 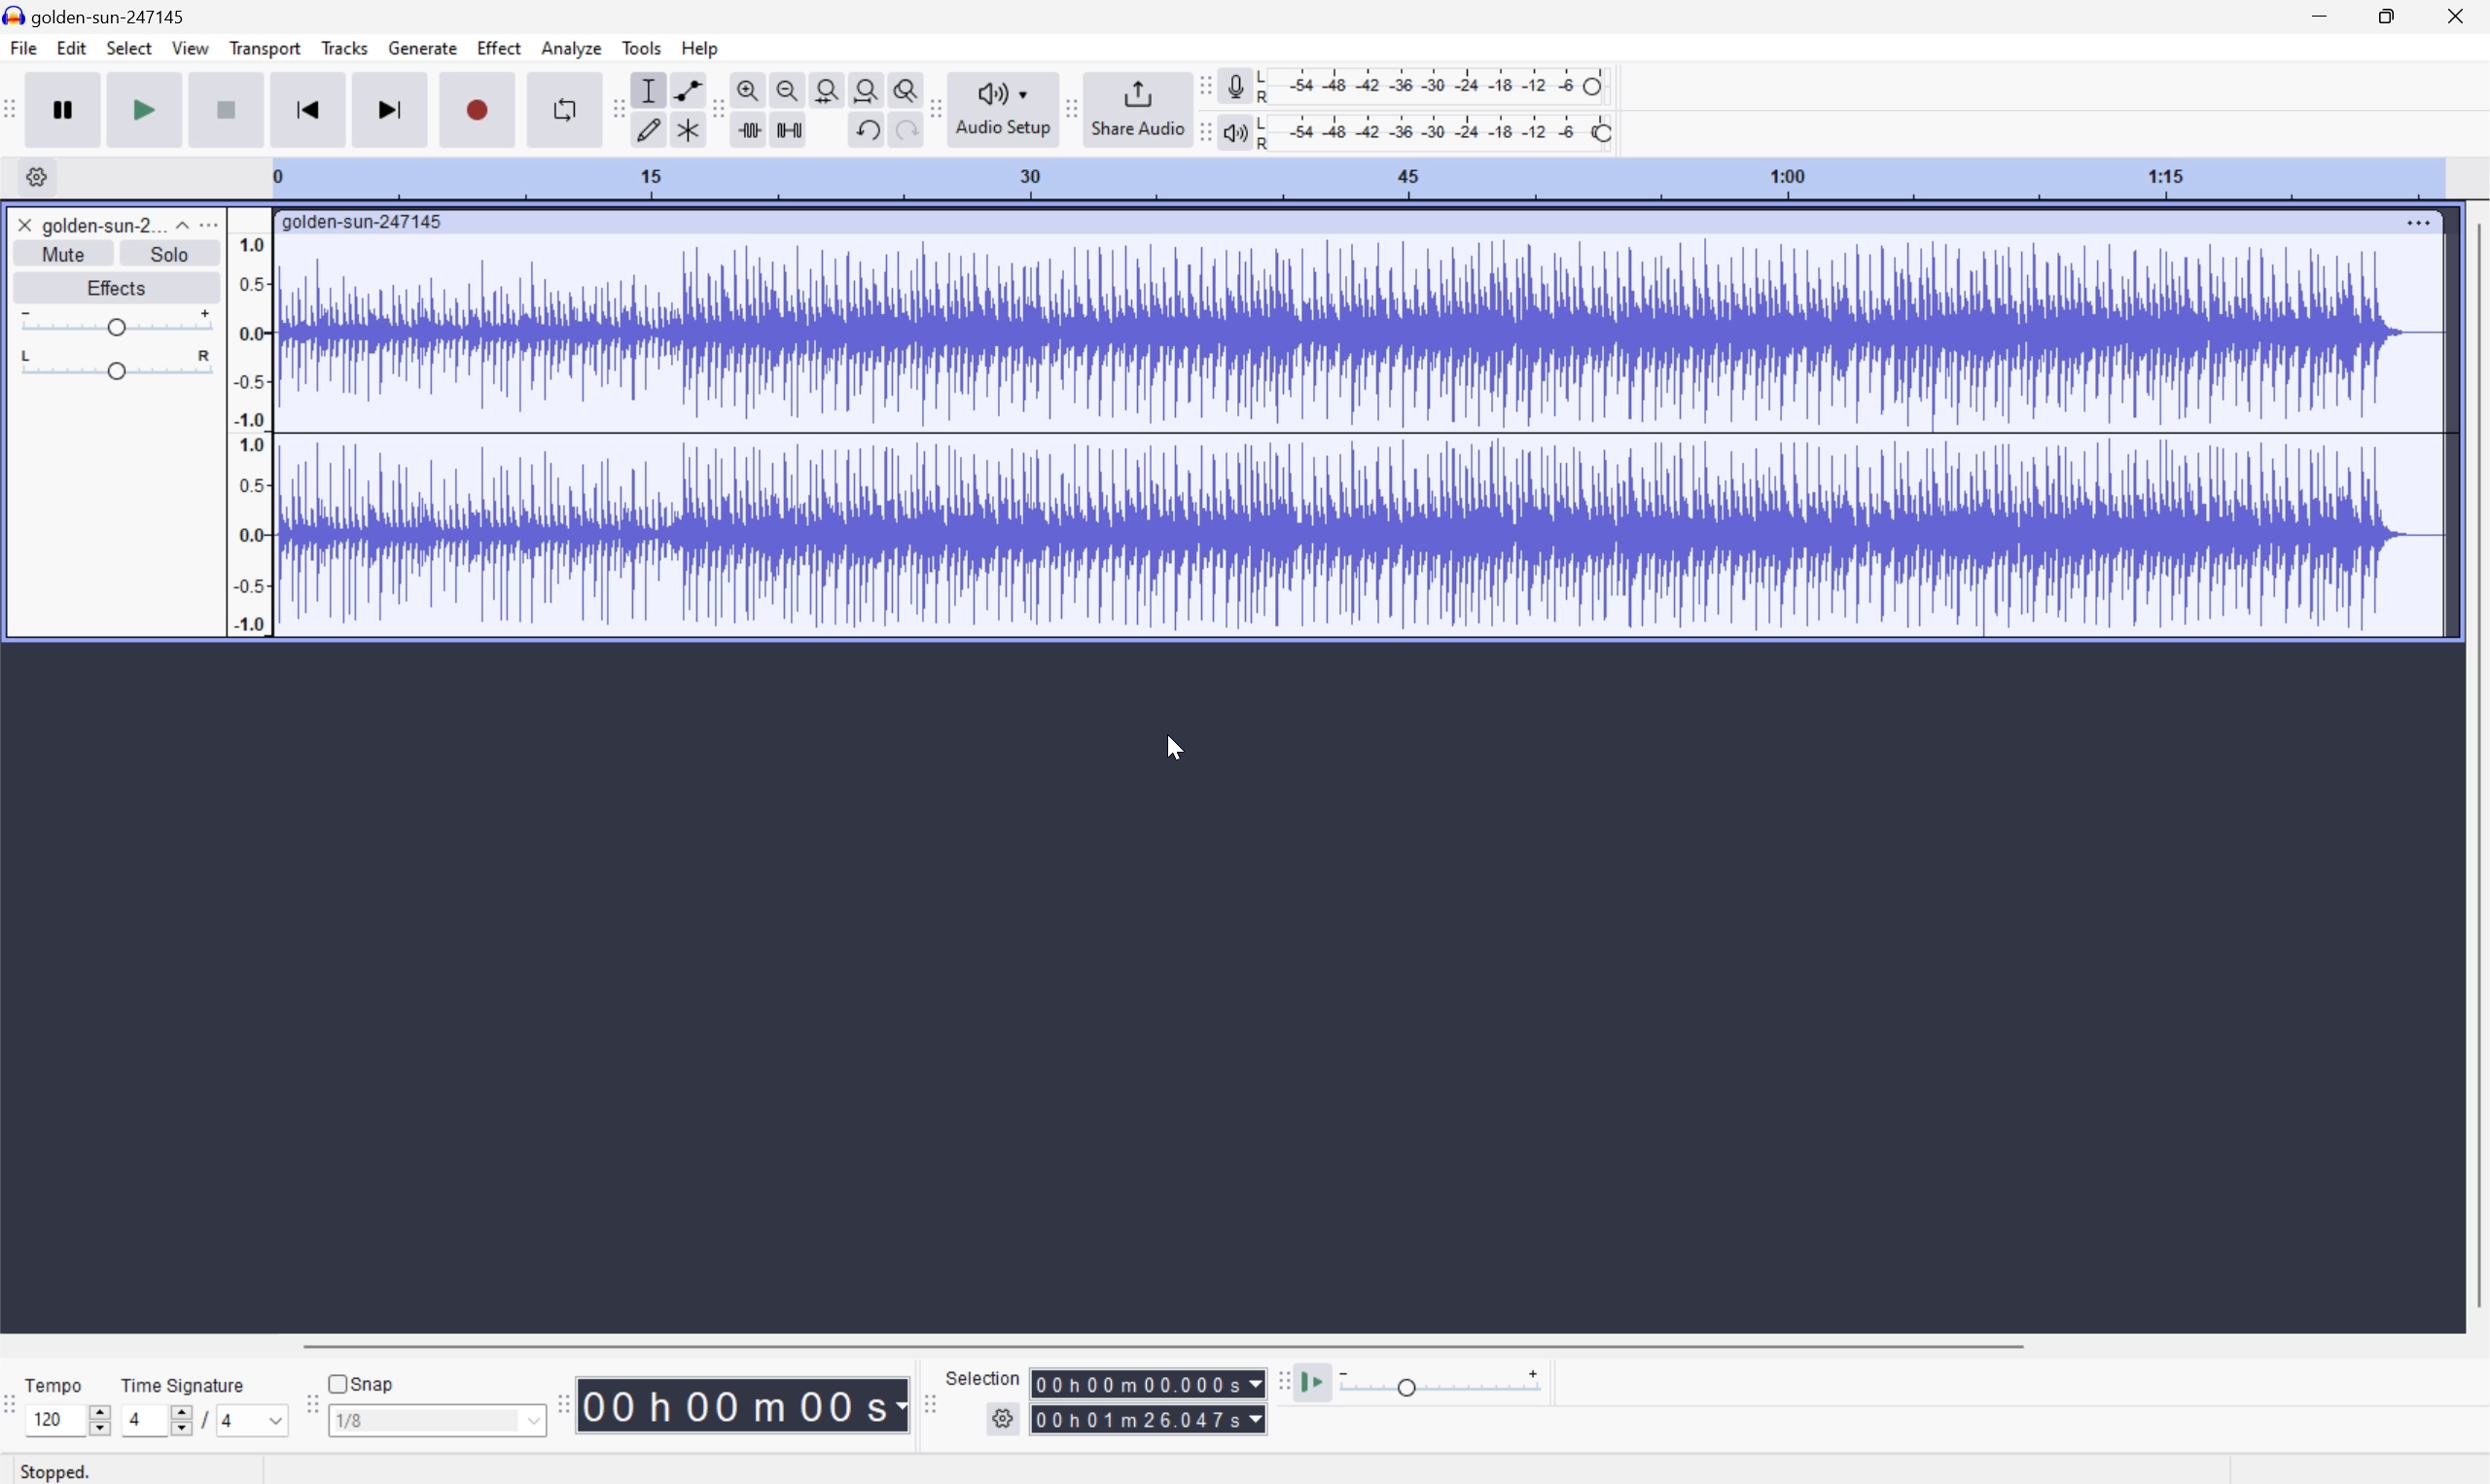 What do you see at coordinates (307, 109) in the screenshot?
I see `Skip to start` at bounding box center [307, 109].